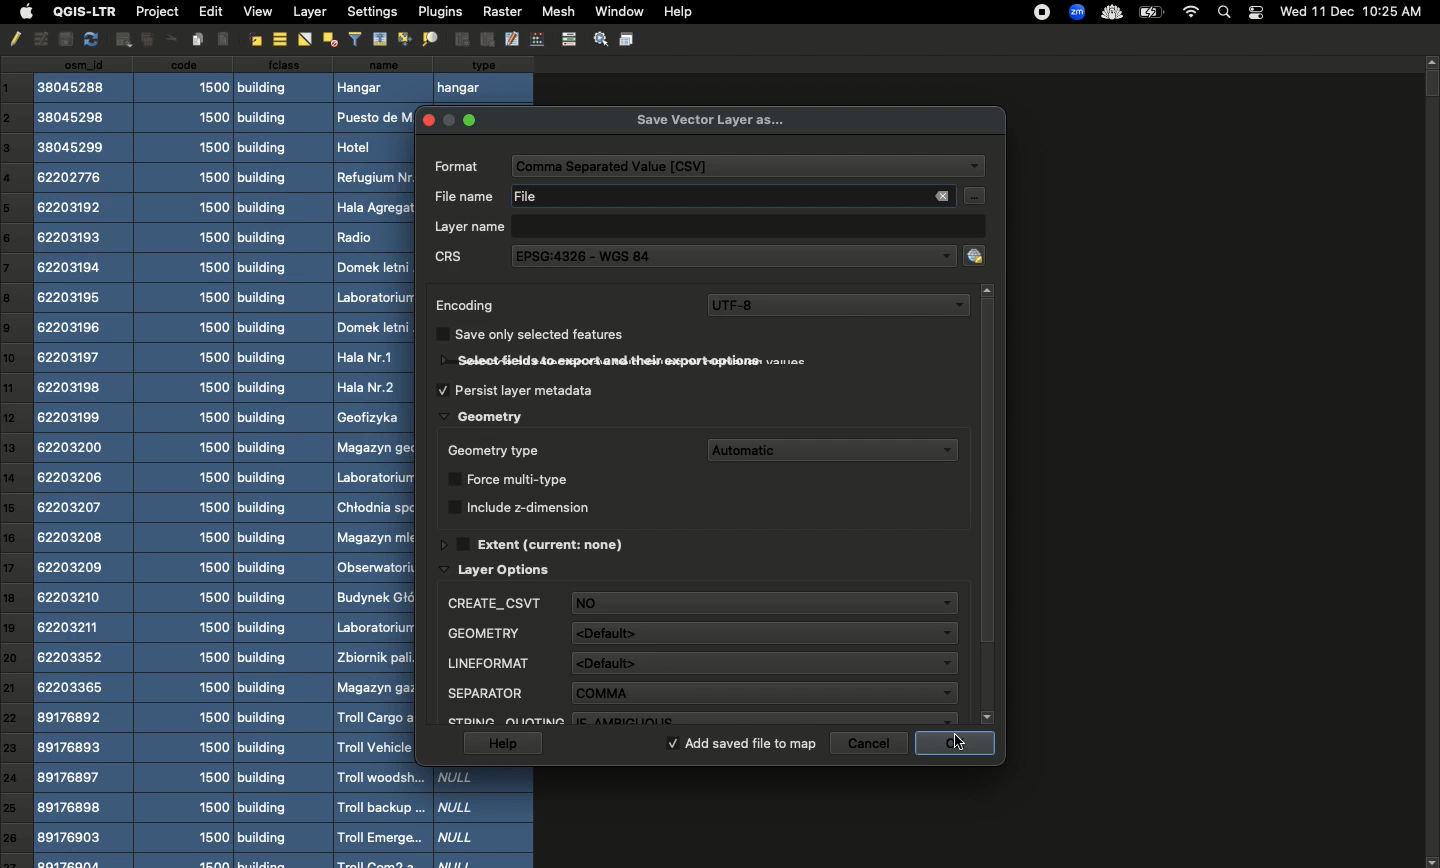  What do you see at coordinates (39, 40) in the screenshot?
I see `Undo` at bounding box center [39, 40].